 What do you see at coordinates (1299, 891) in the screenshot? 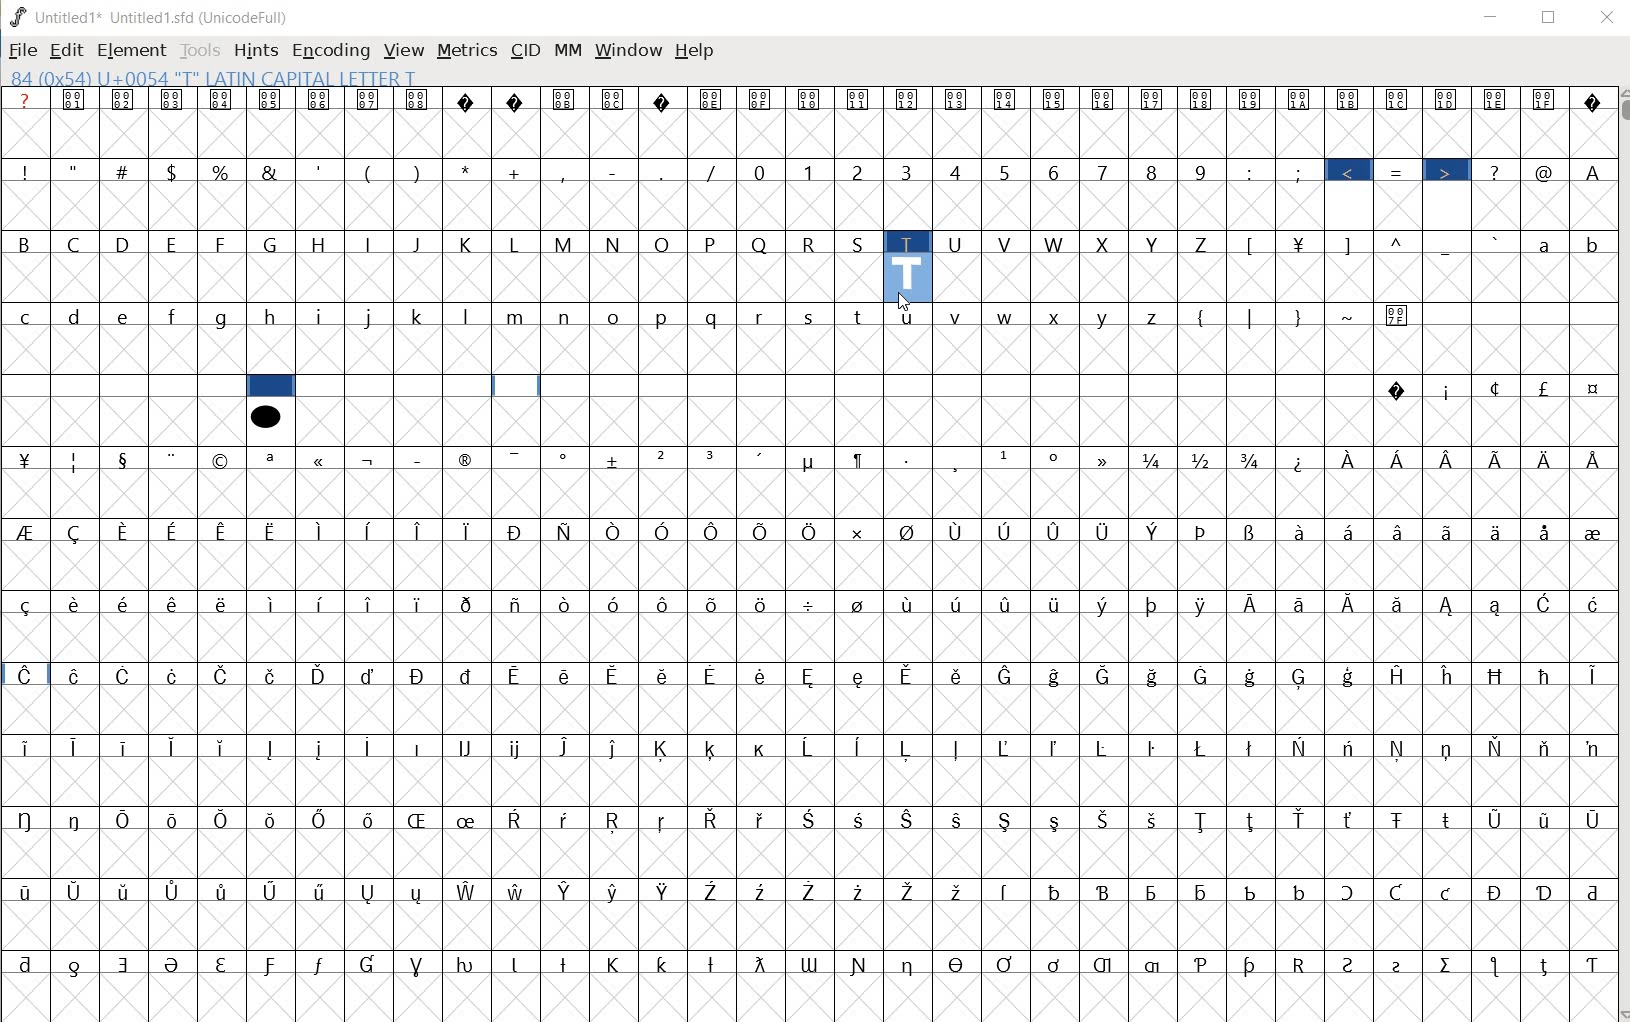
I see `Symbol` at bounding box center [1299, 891].